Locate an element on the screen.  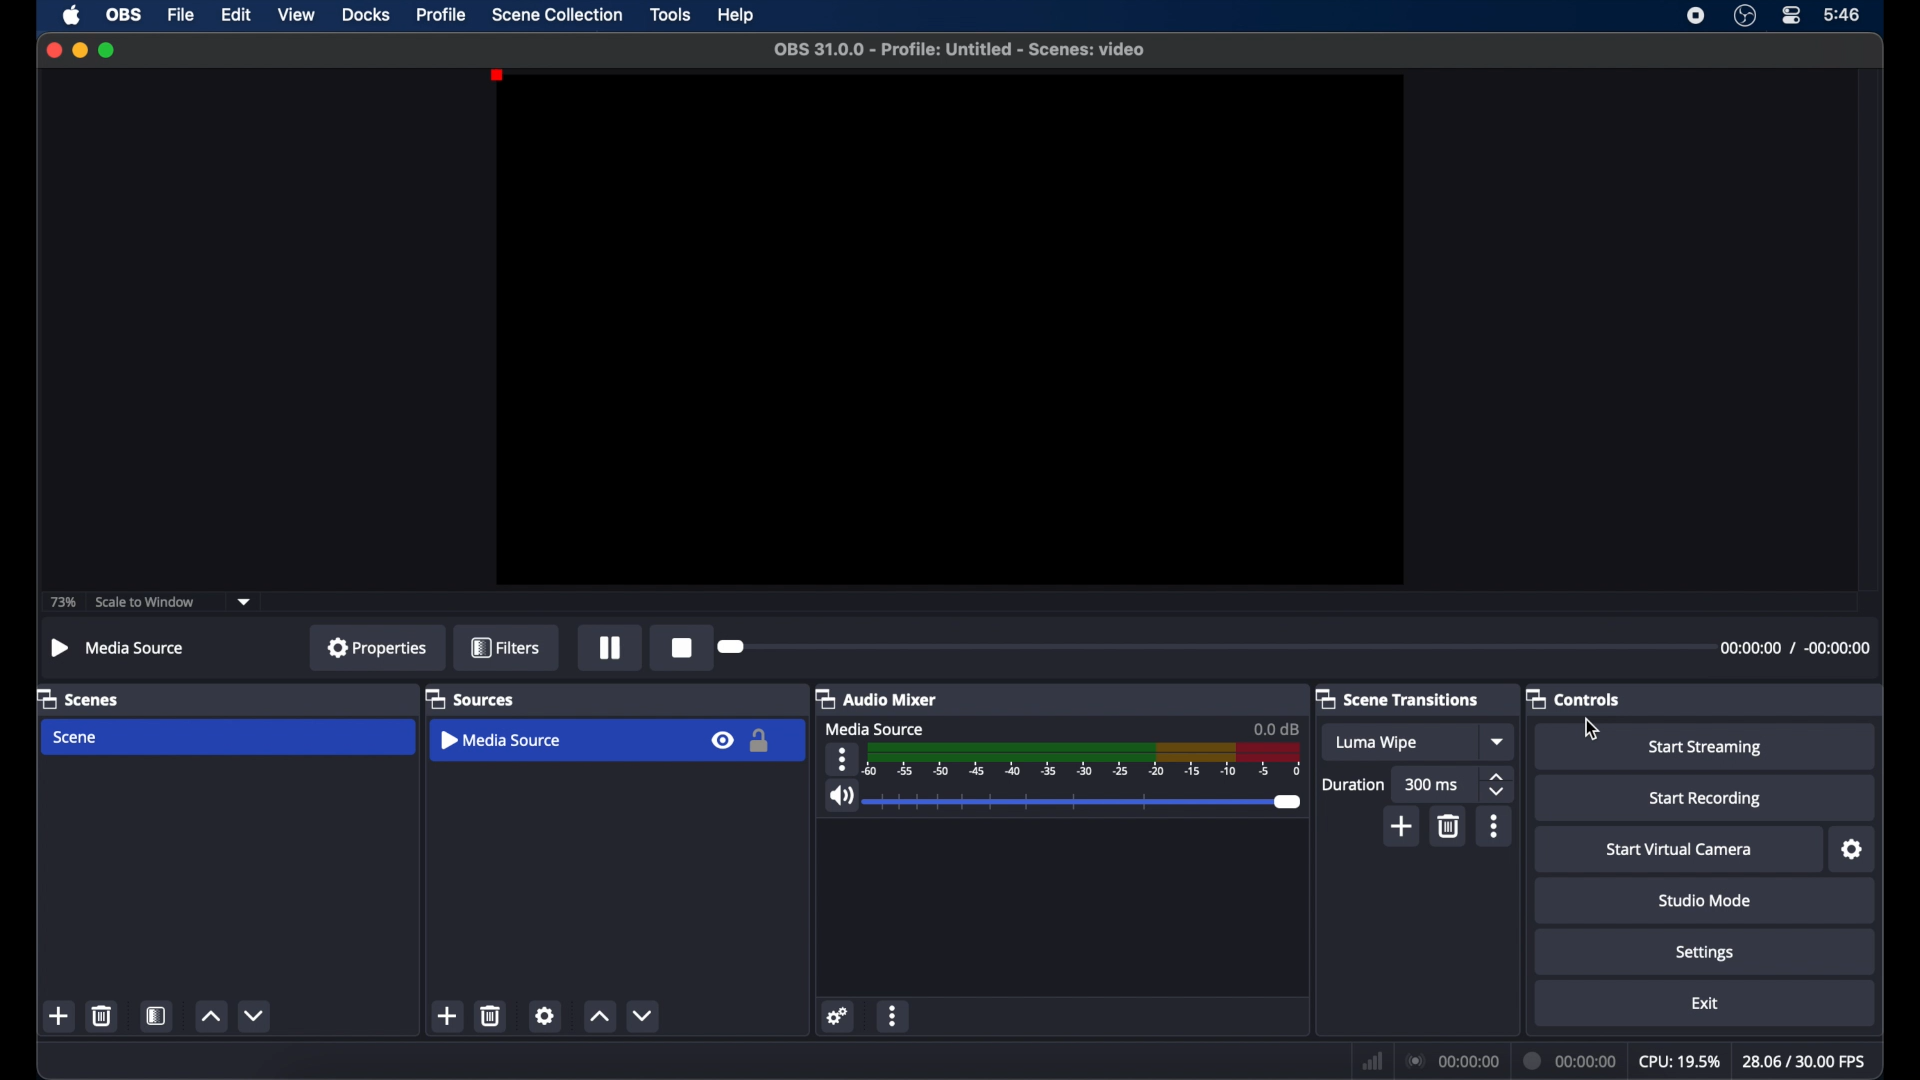
studio mode is located at coordinates (1704, 900).